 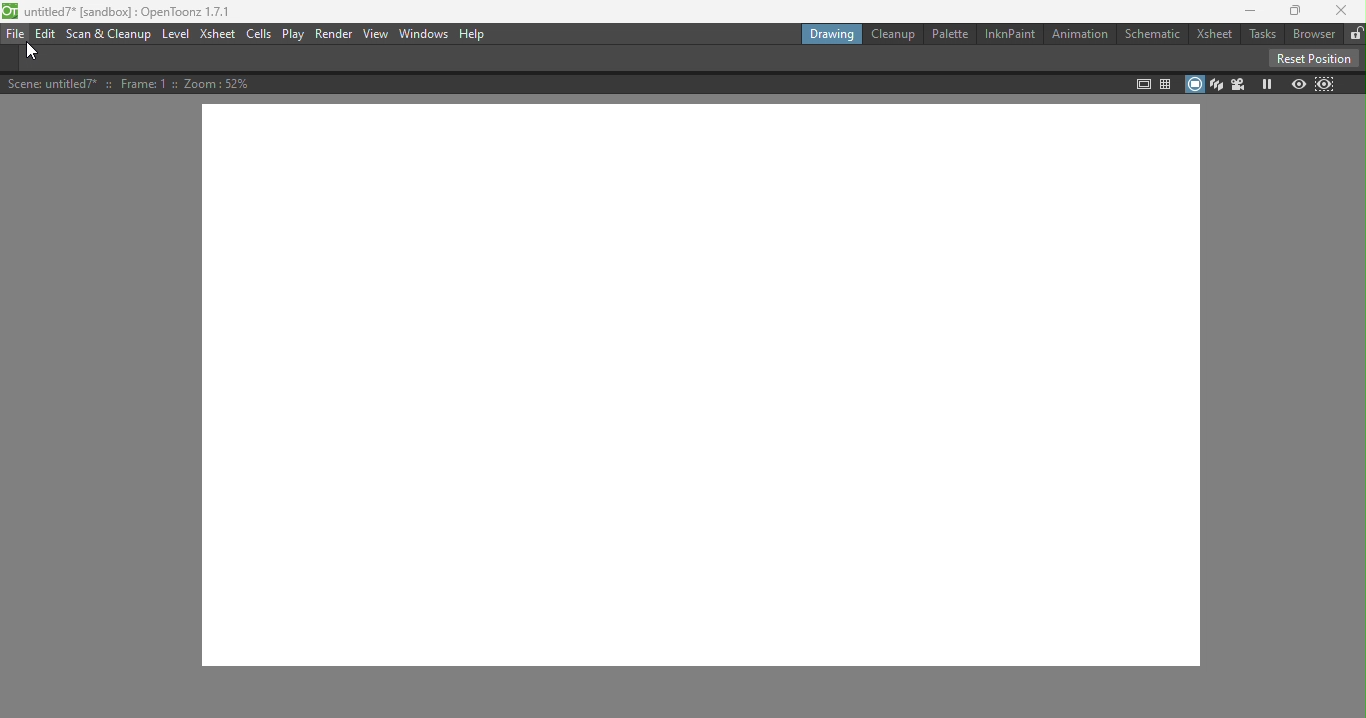 What do you see at coordinates (295, 34) in the screenshot?
I see `Play` at bounding box center [295, 34].